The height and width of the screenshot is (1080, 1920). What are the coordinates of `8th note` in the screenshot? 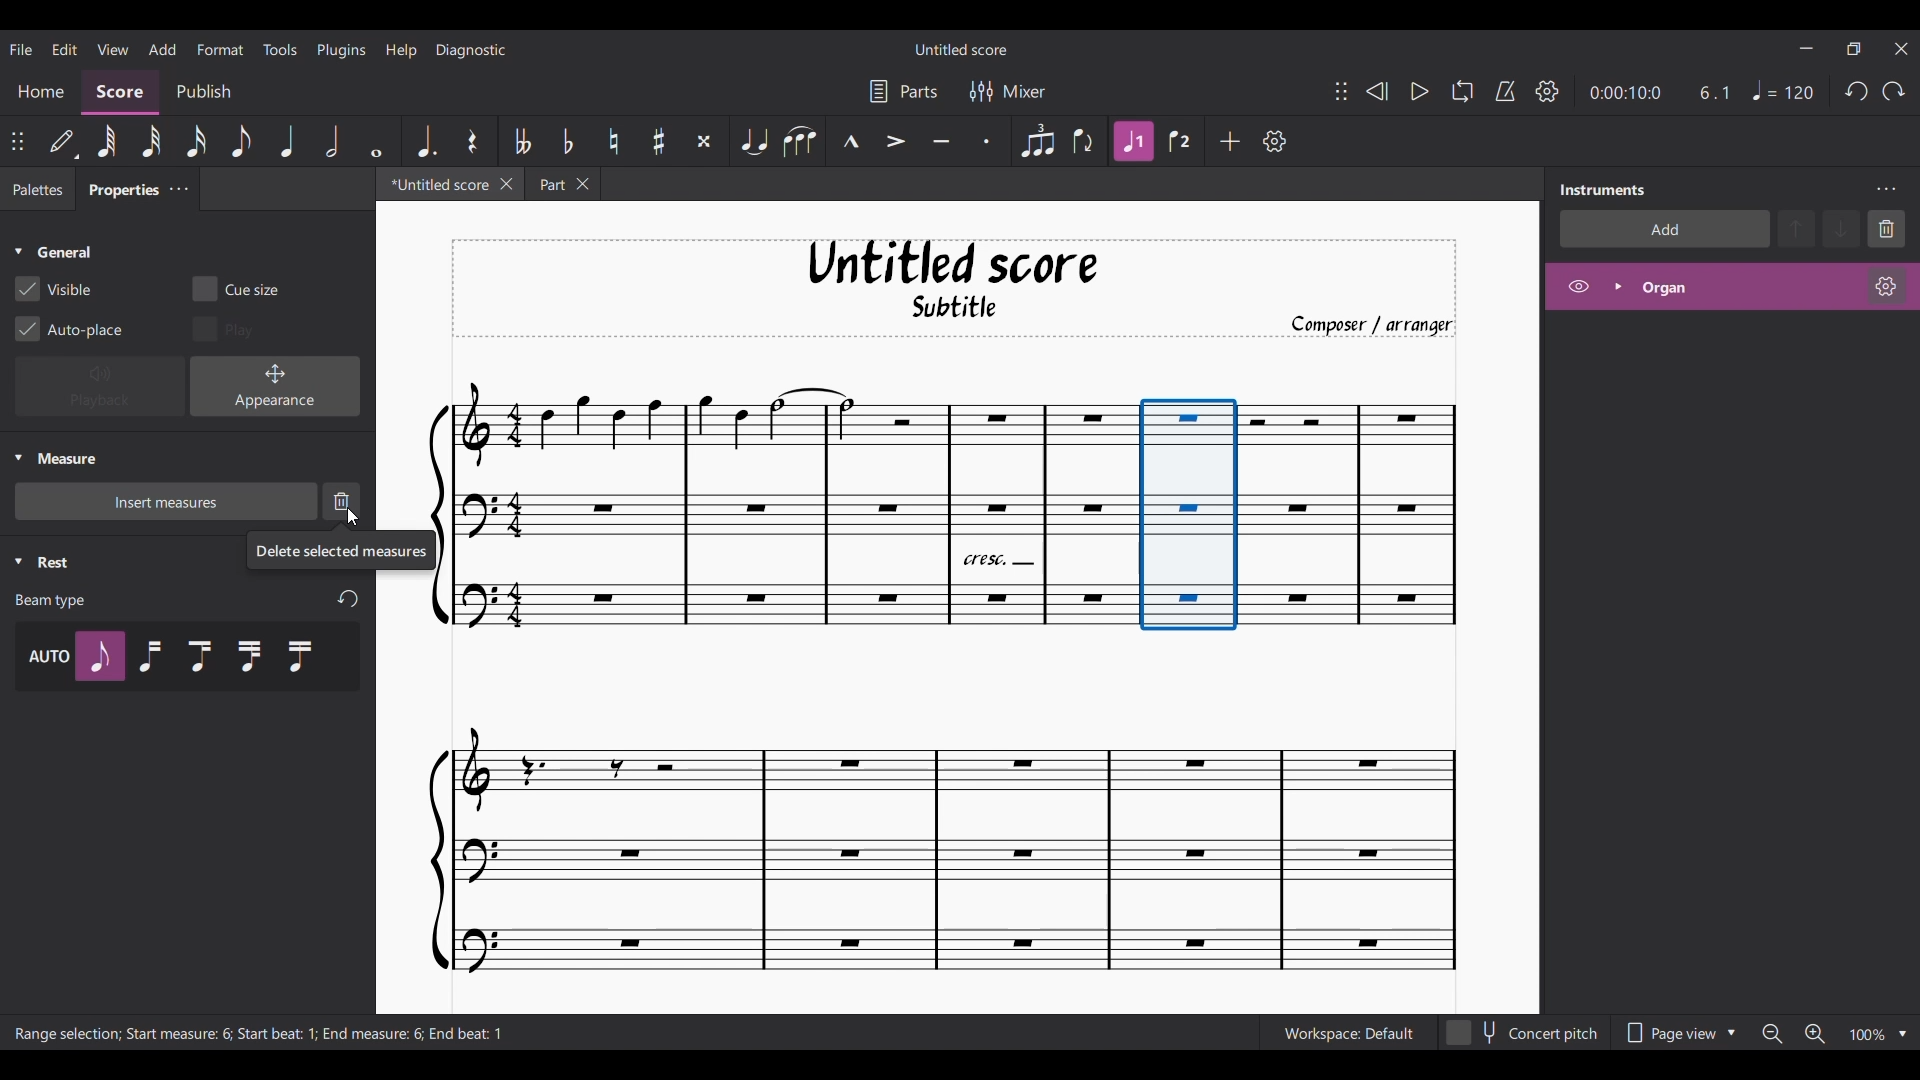 It's located at (241, 142).